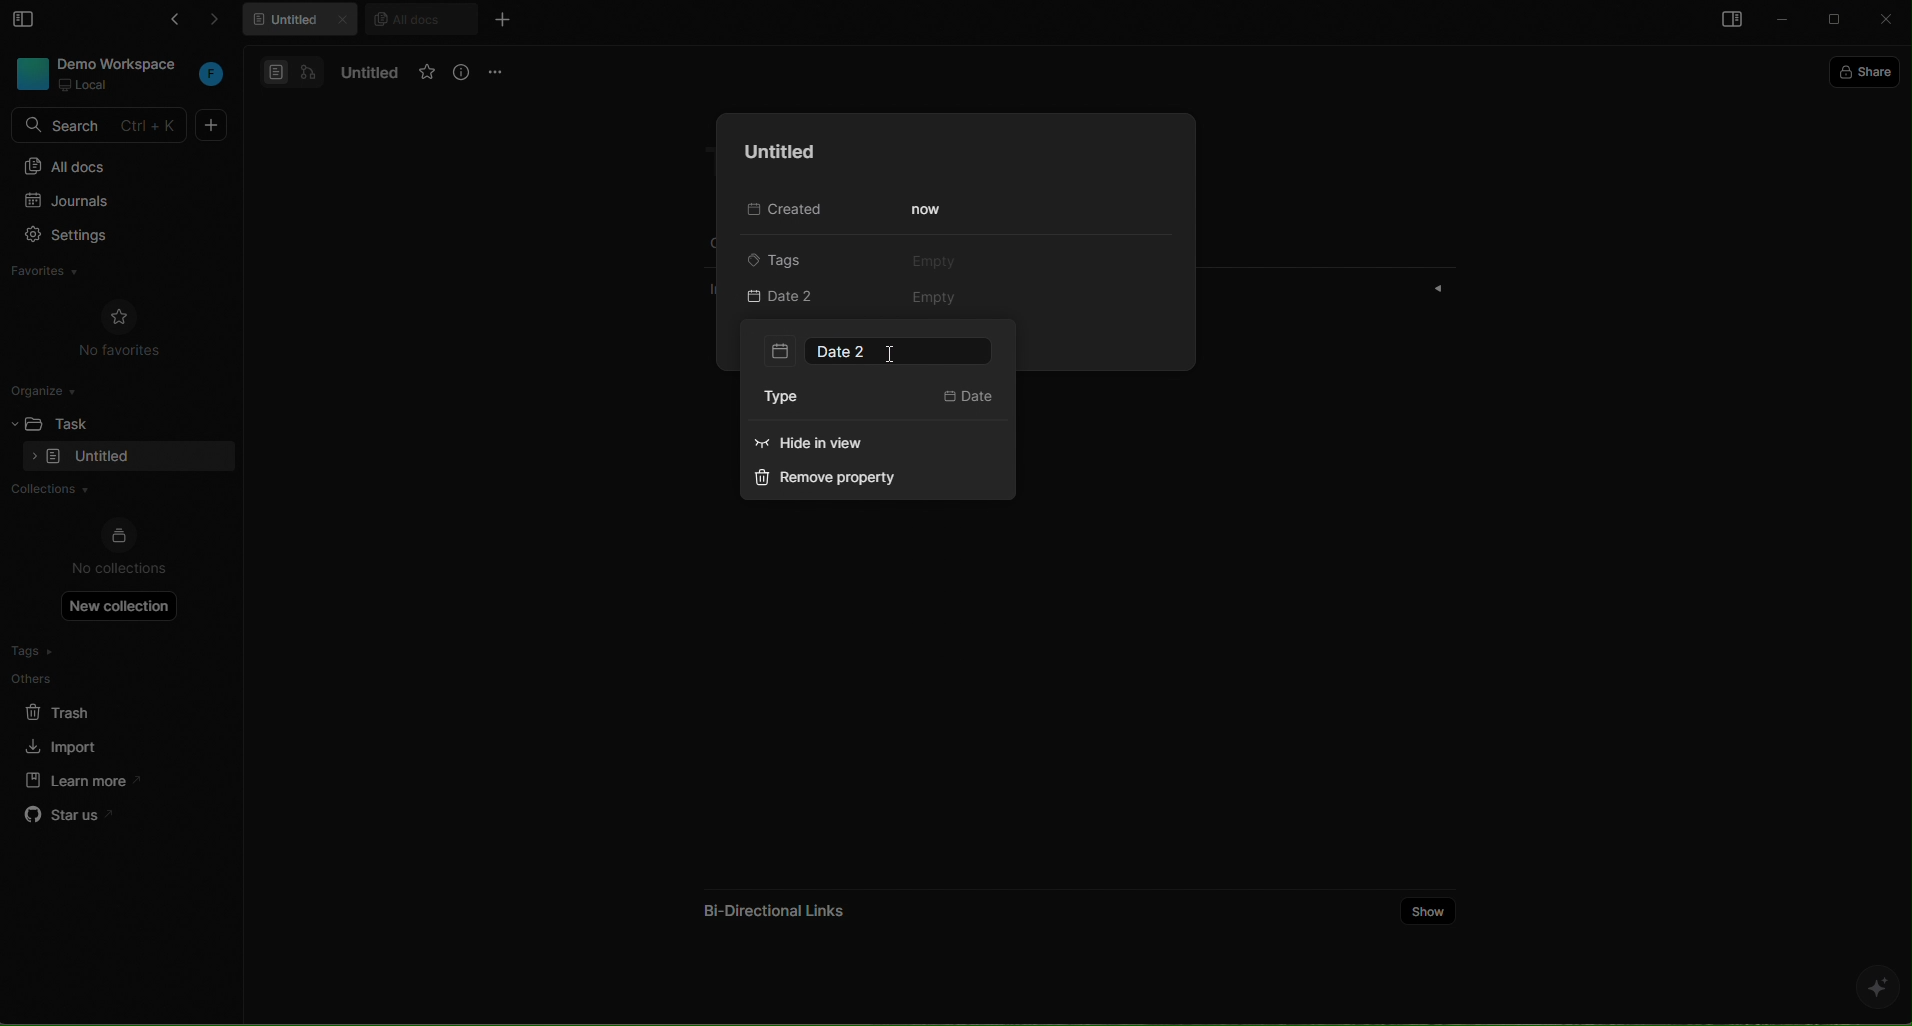  What do you see at coordinates (427, 73) in the screenshot?
I see `favorites` at bounding box center [427, 73].